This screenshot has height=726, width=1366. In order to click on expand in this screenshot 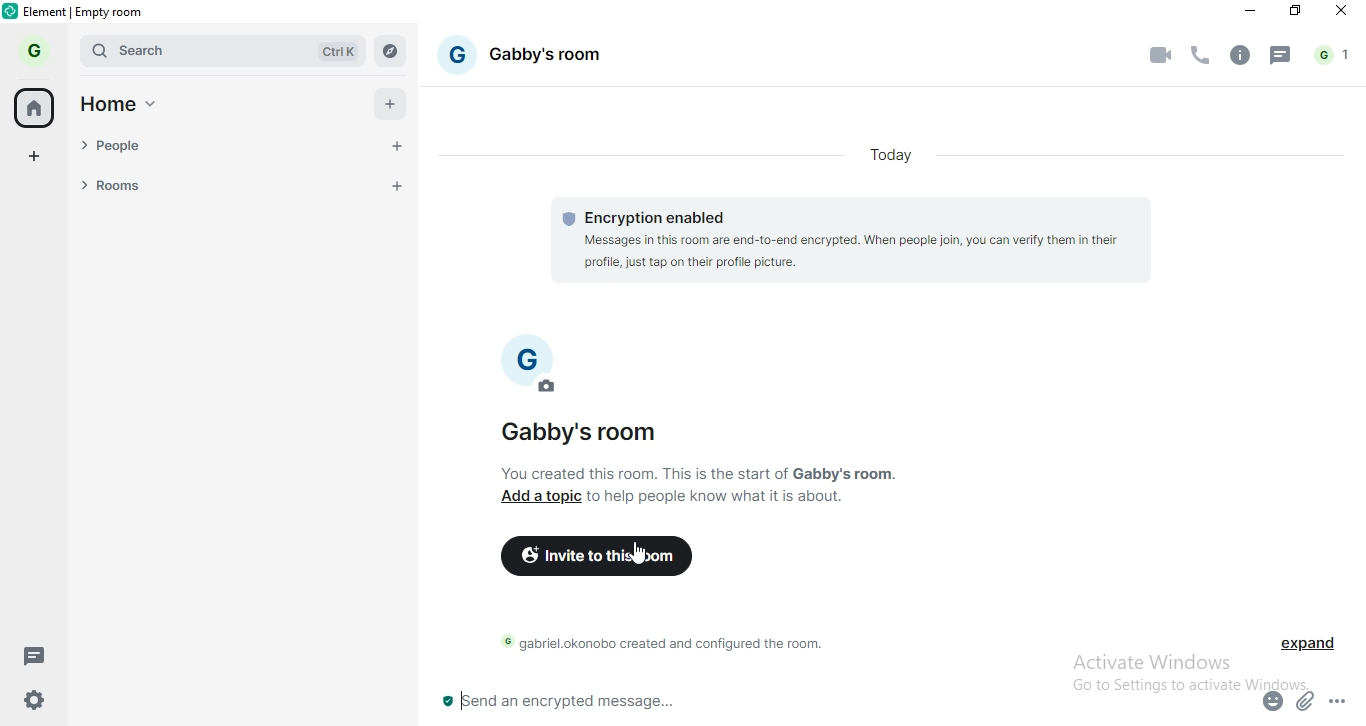, I will do `click(1310, 647)`.